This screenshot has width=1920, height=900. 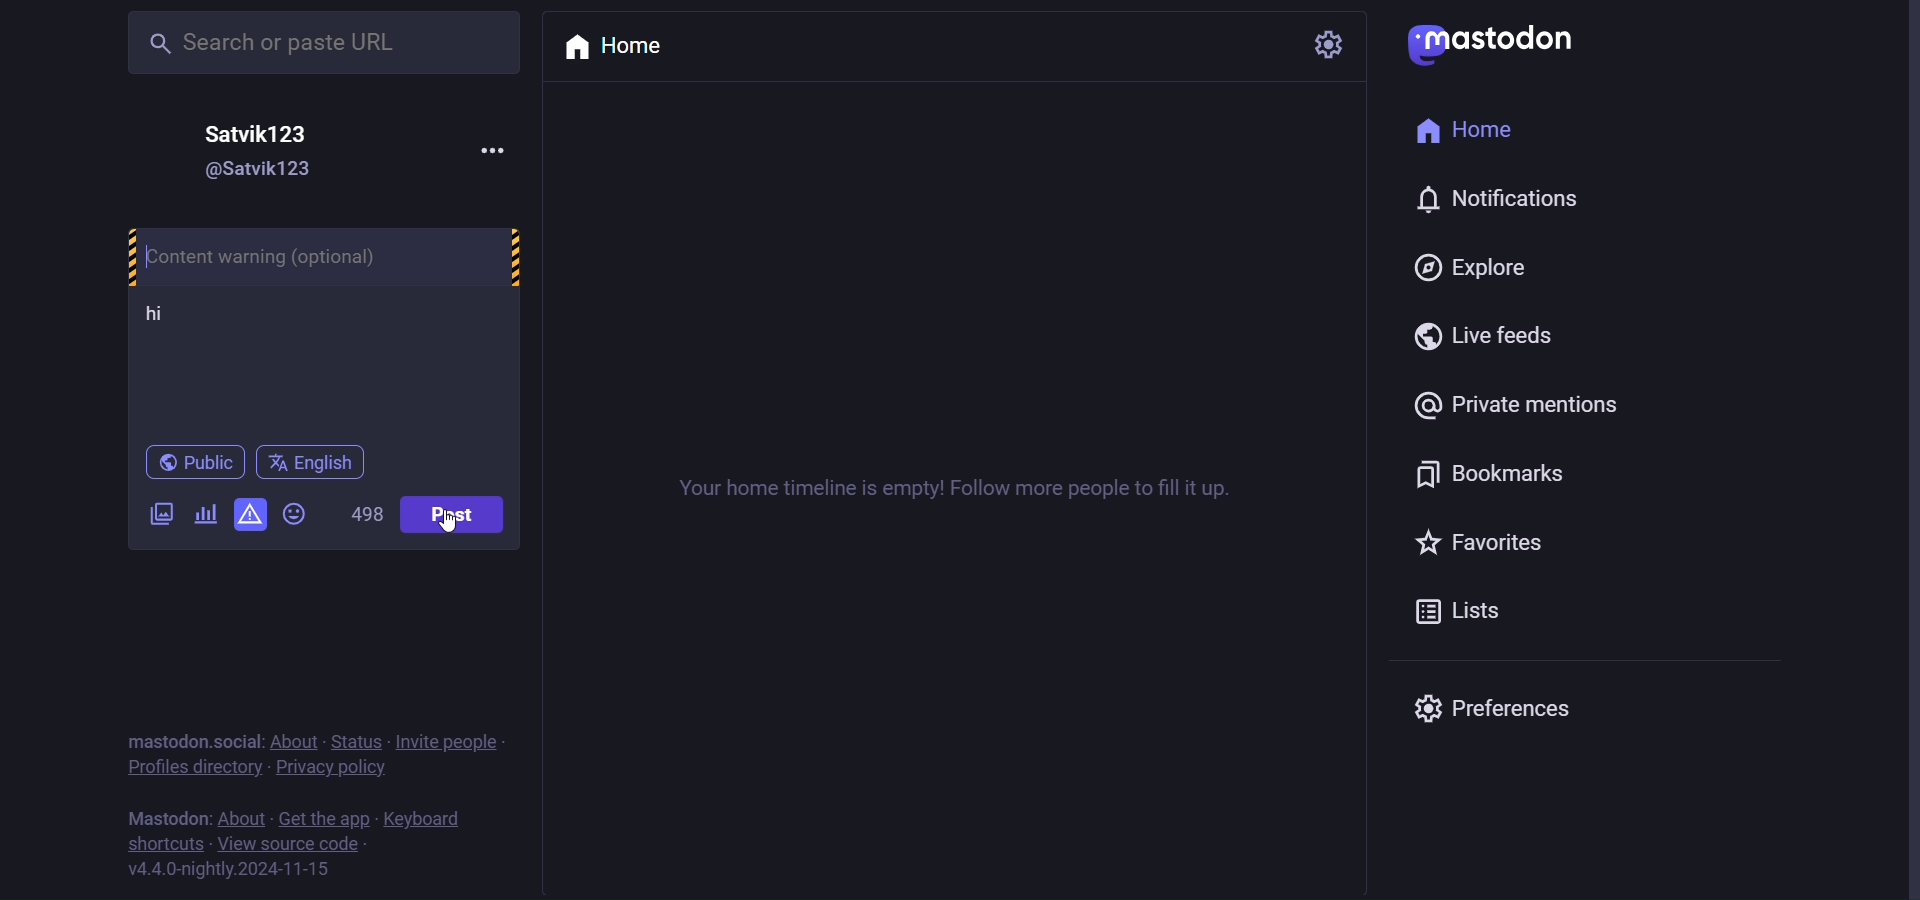 What do you see at coordinates (302, 514) in the screenshot?
I see `emoji` at bounding box center [302, 514].